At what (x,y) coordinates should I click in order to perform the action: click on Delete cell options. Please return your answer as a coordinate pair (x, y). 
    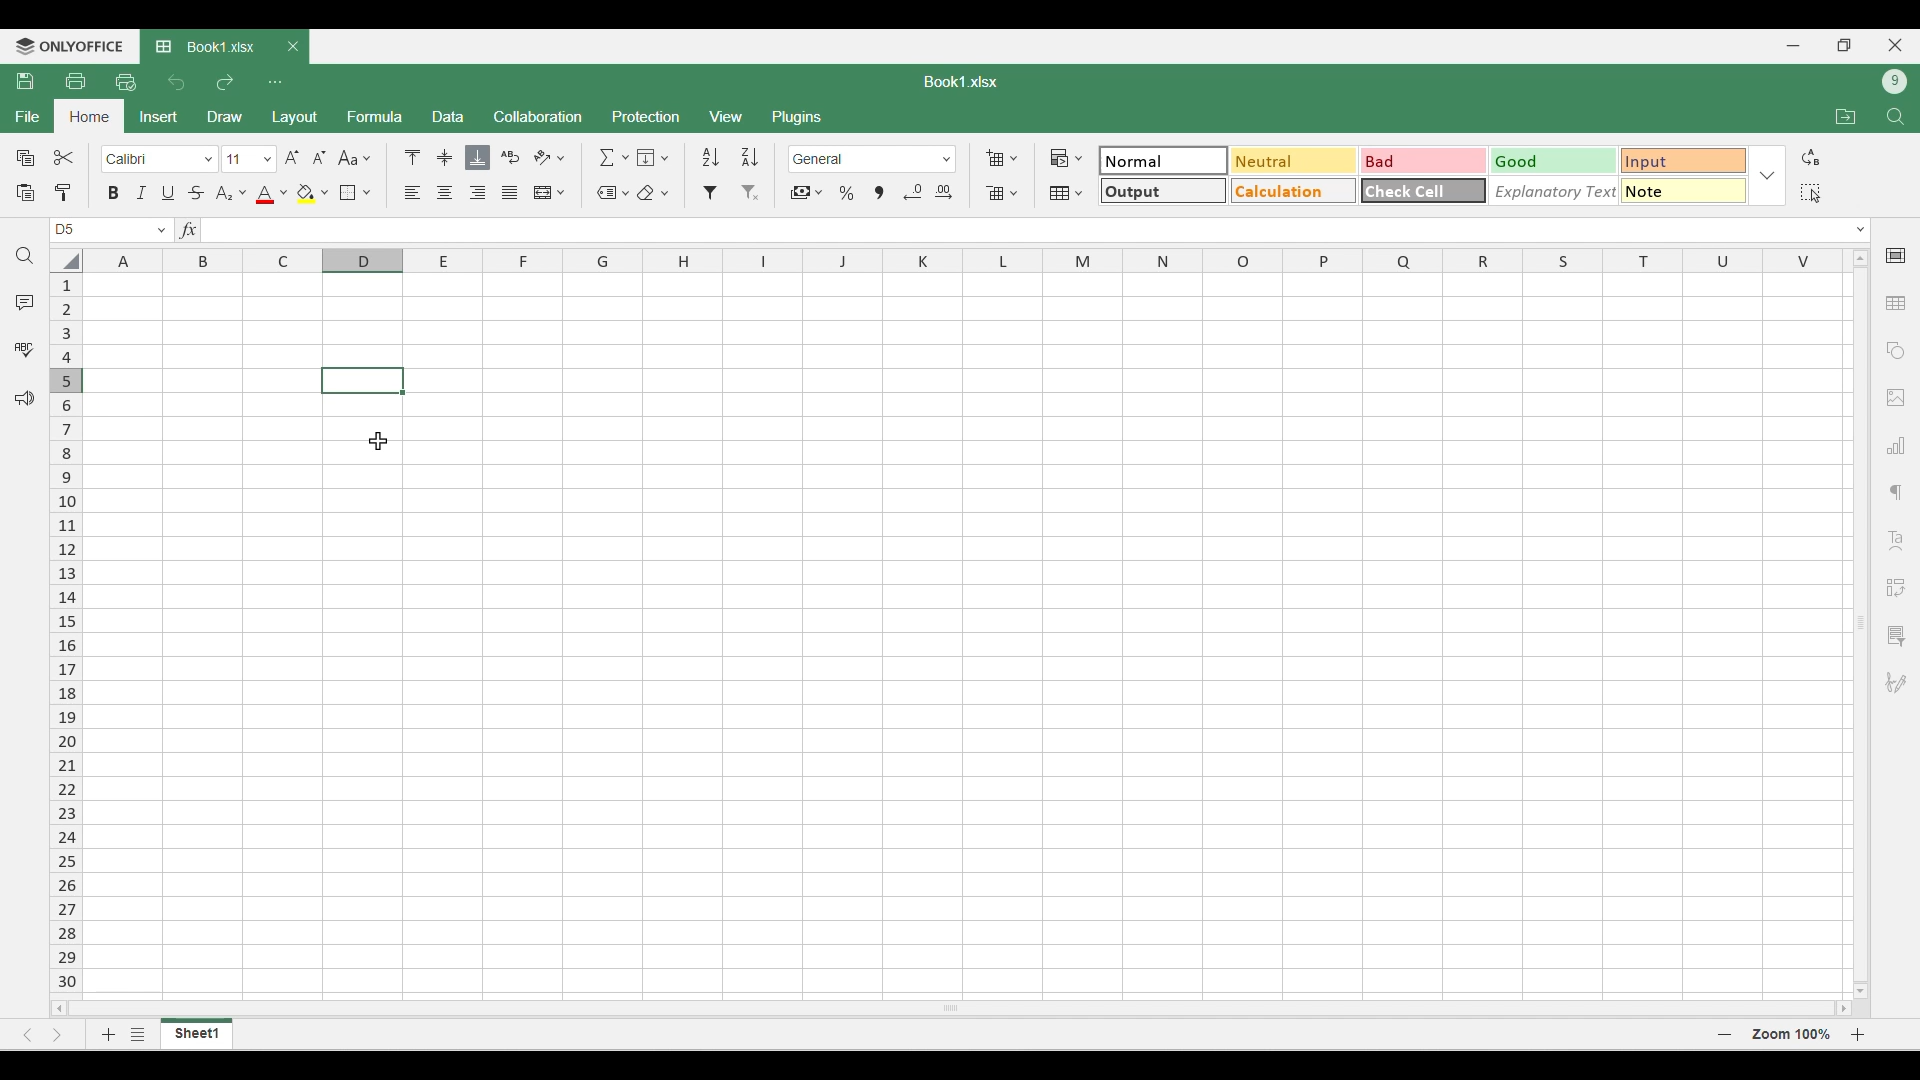
    Looking at the image, I should click on (1001, 193).